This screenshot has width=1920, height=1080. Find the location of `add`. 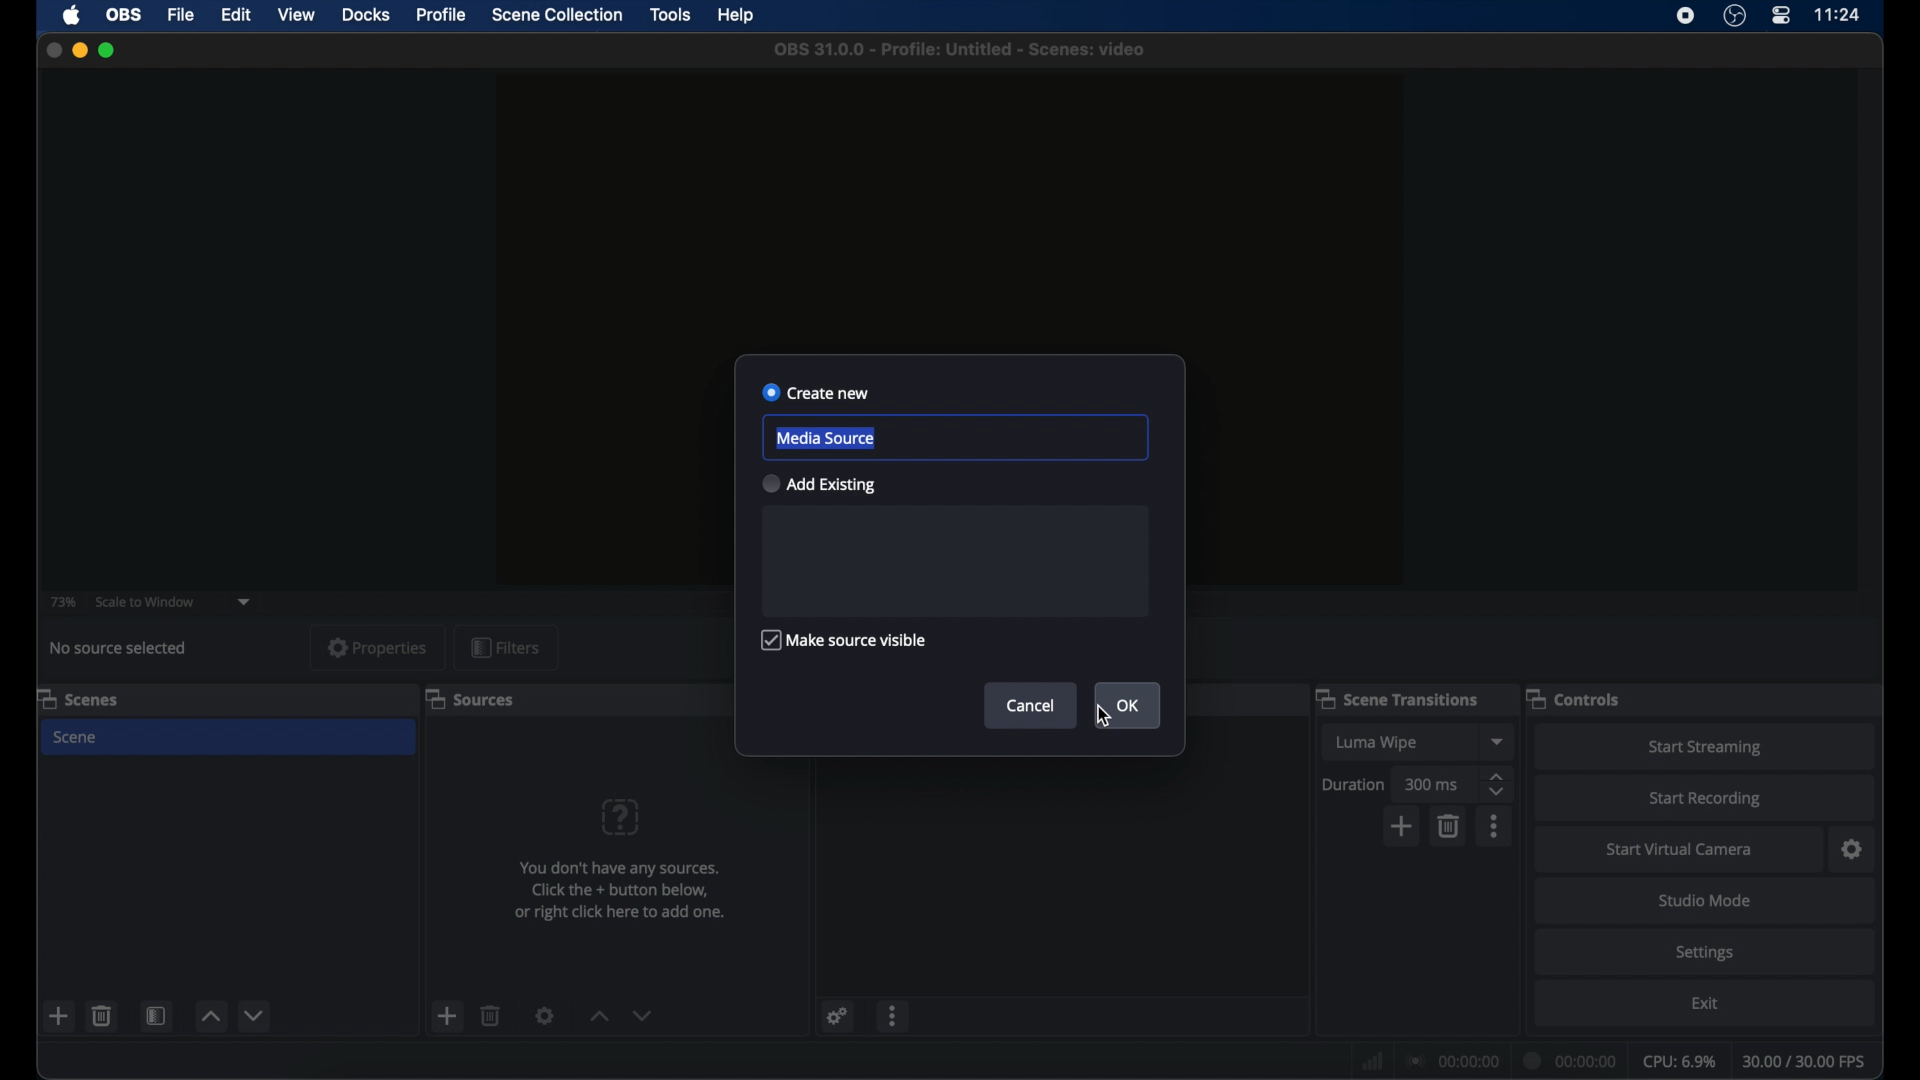

add is located at coordinates (1403, 826).